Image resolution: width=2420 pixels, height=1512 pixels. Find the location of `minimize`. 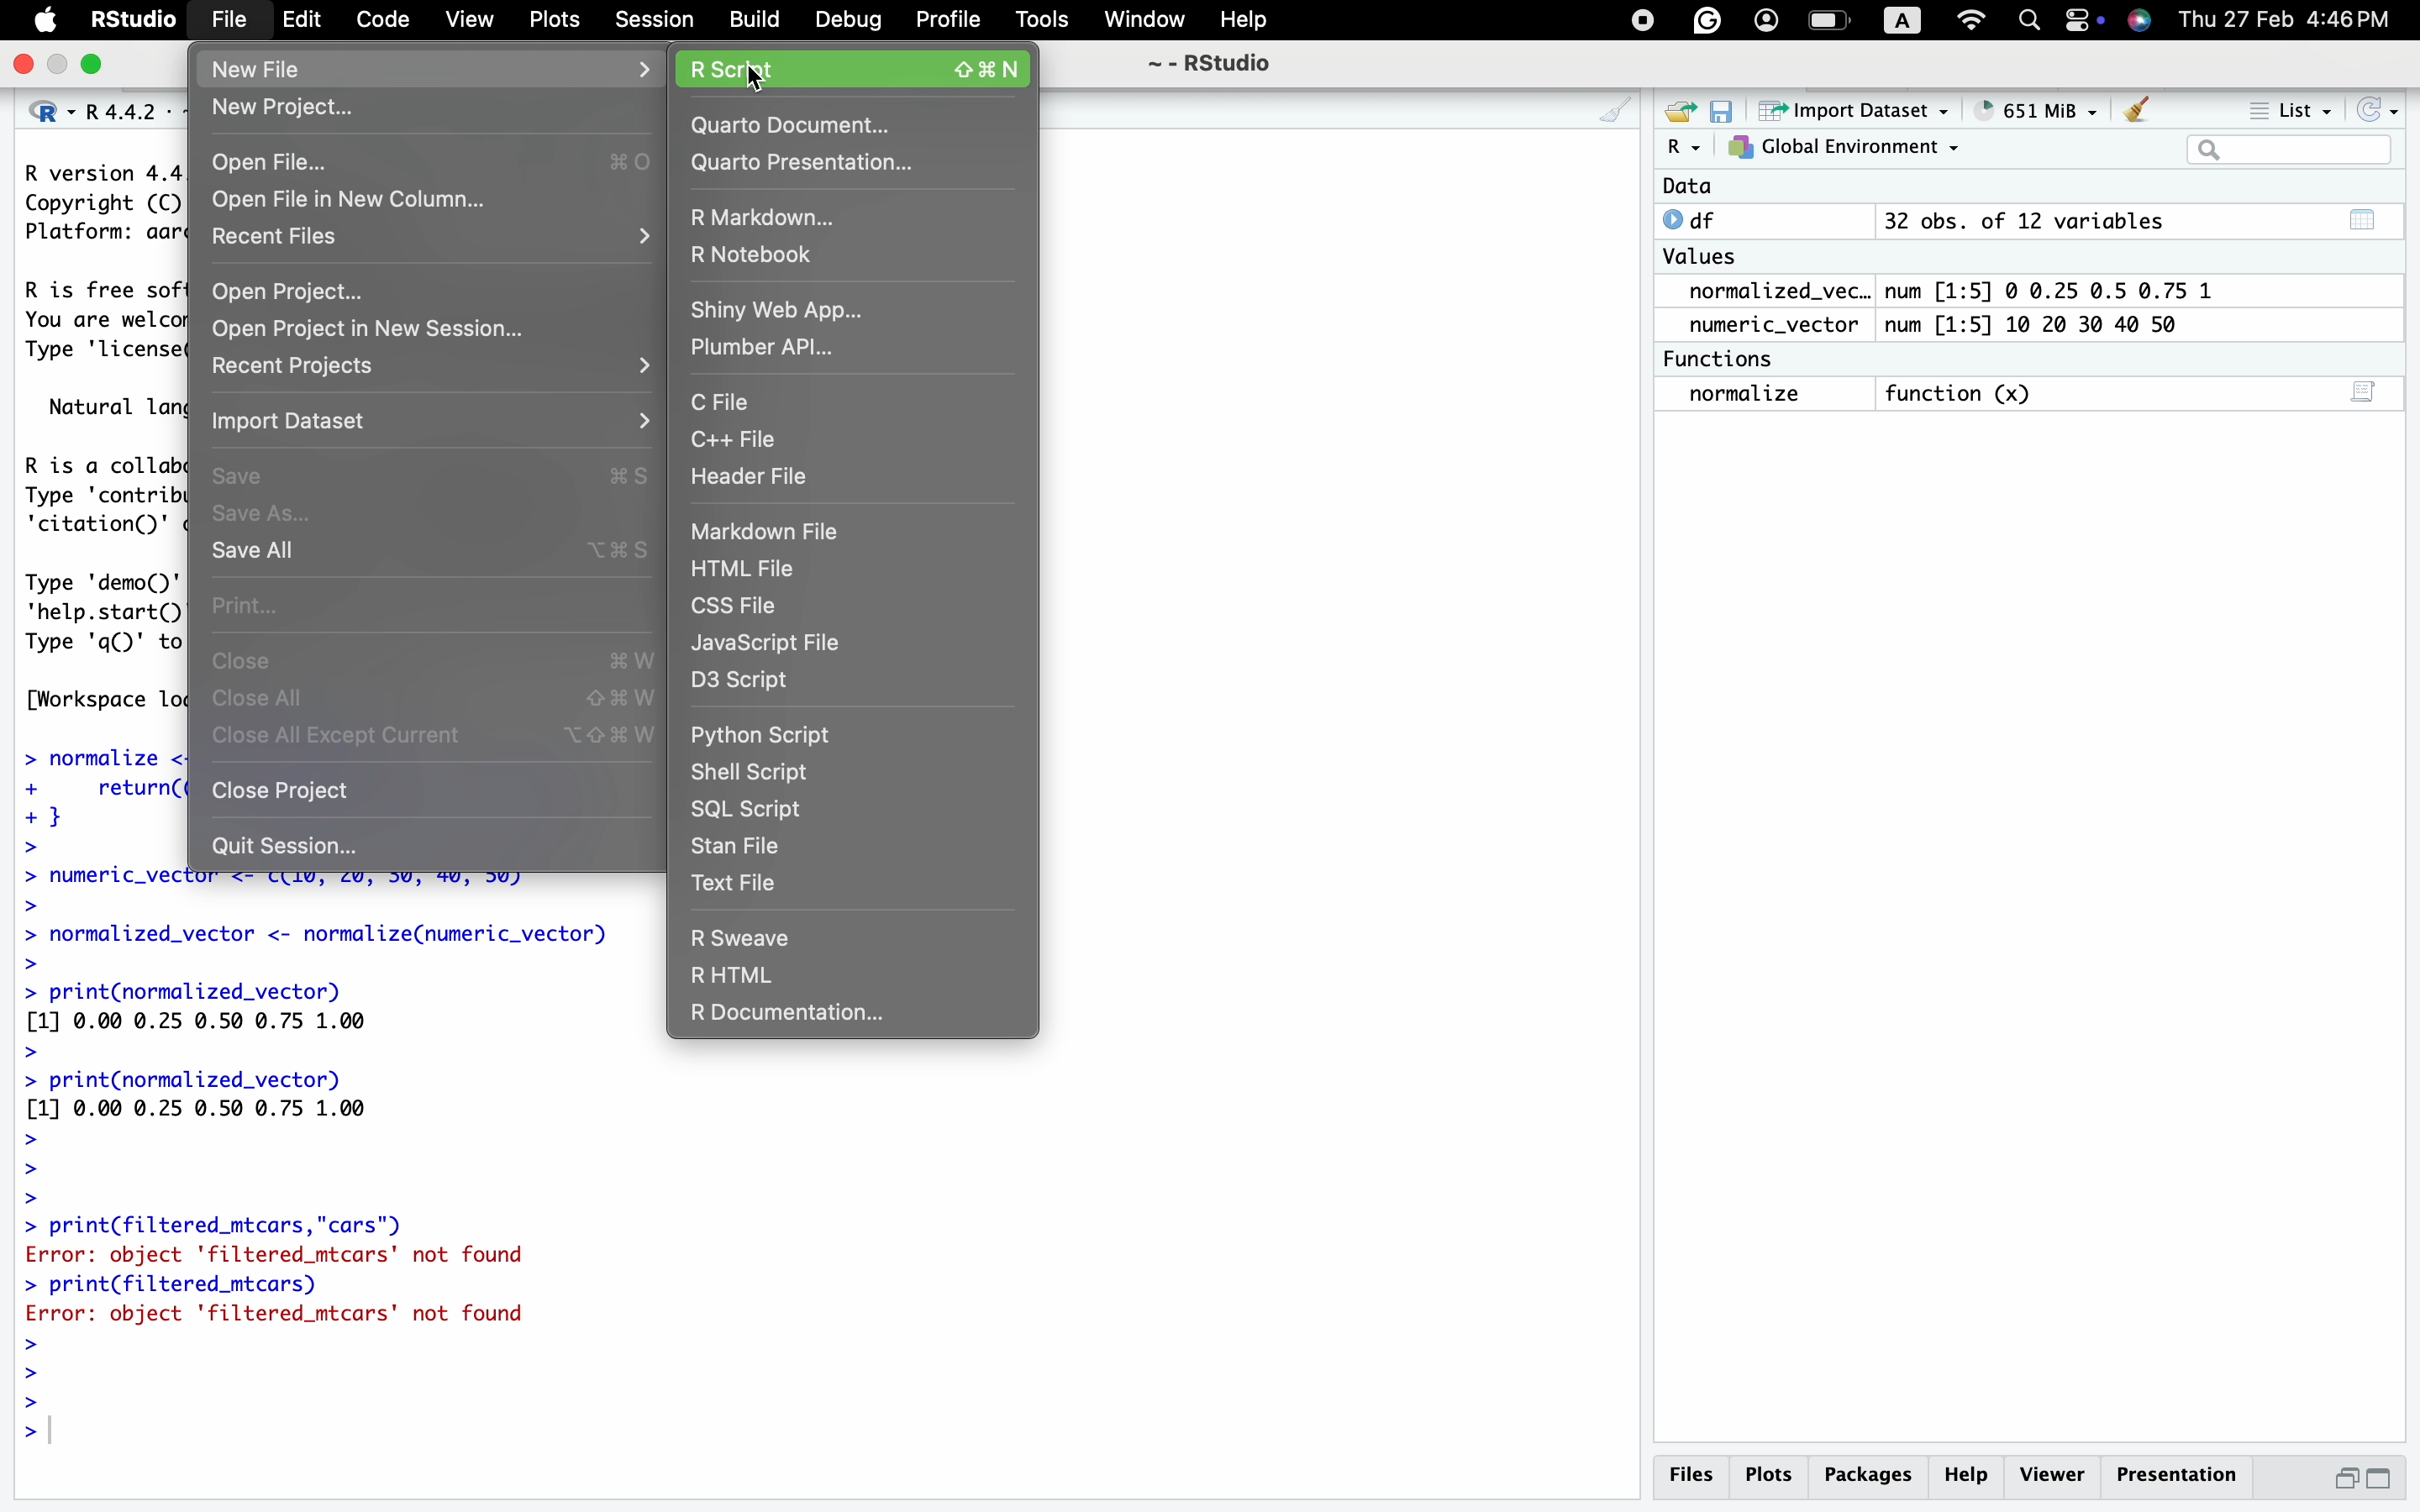

minimize is located at coordinates (61, 66).